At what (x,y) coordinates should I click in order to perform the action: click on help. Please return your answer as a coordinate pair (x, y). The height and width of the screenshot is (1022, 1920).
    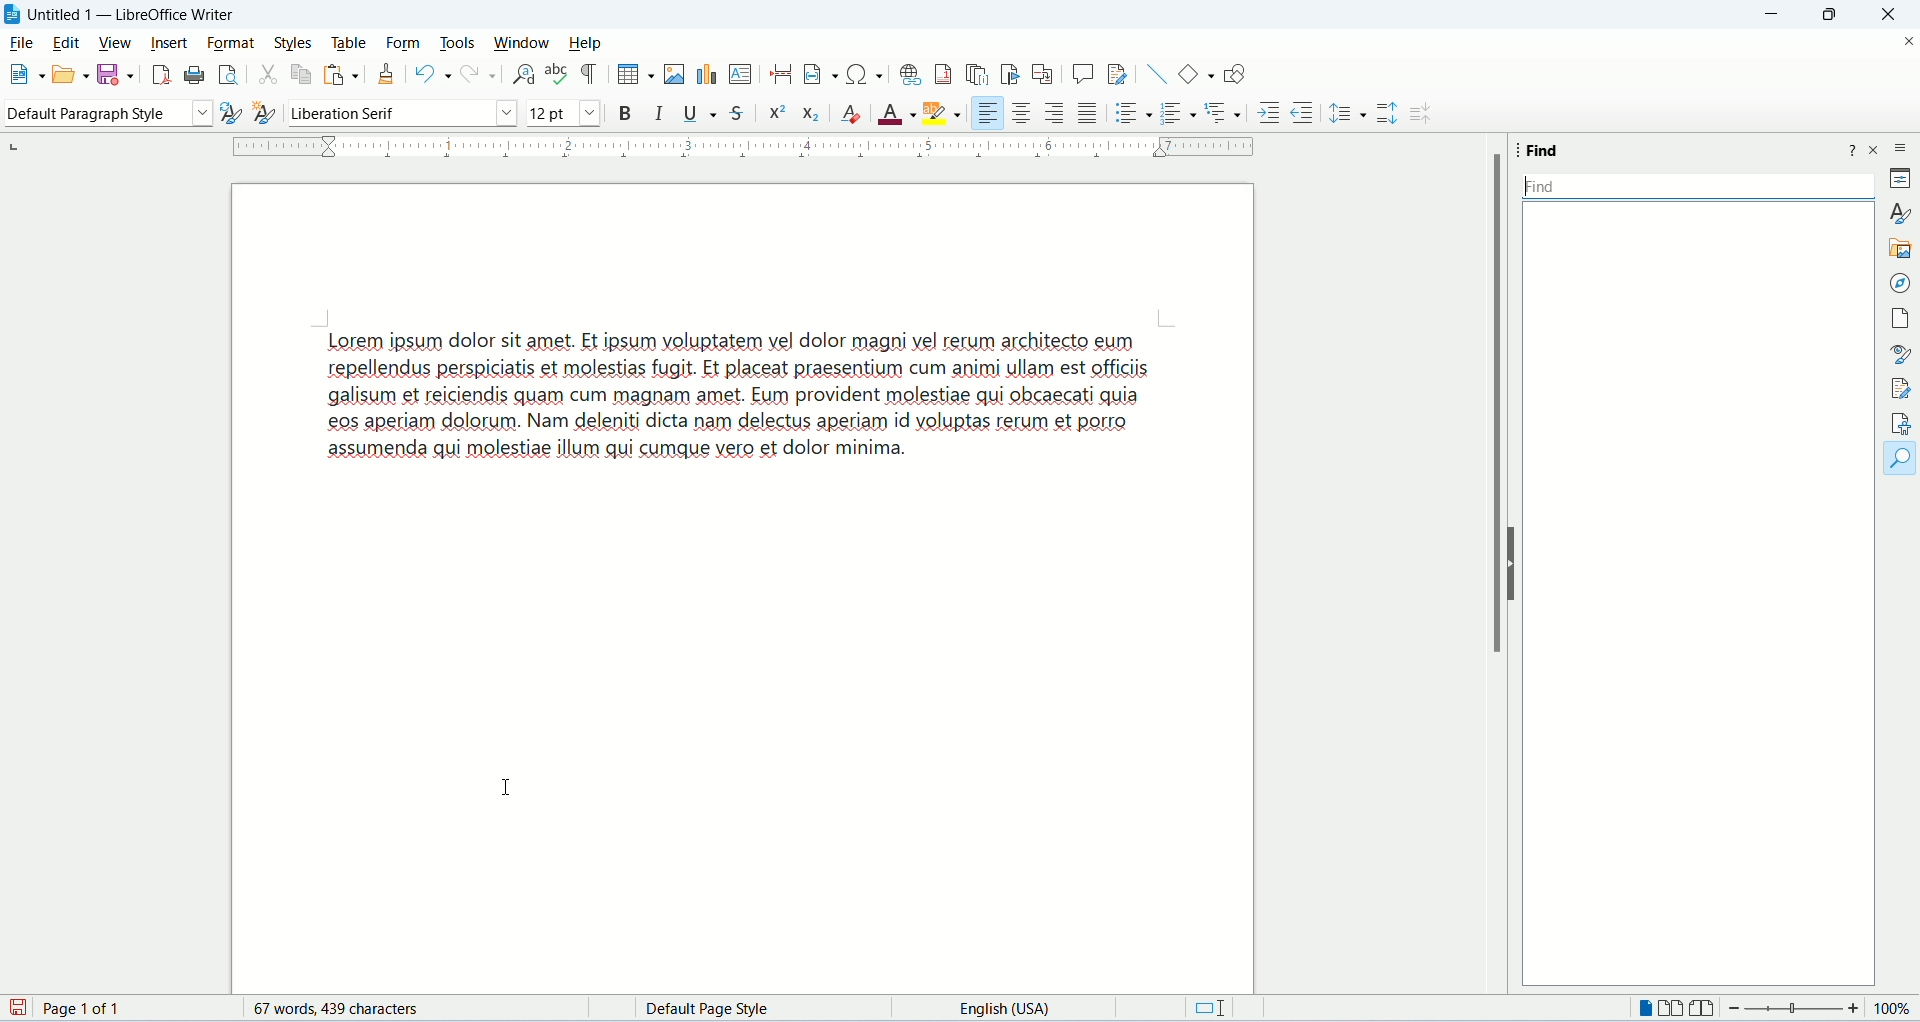
    Looking at the image, I should click on (588, 43).